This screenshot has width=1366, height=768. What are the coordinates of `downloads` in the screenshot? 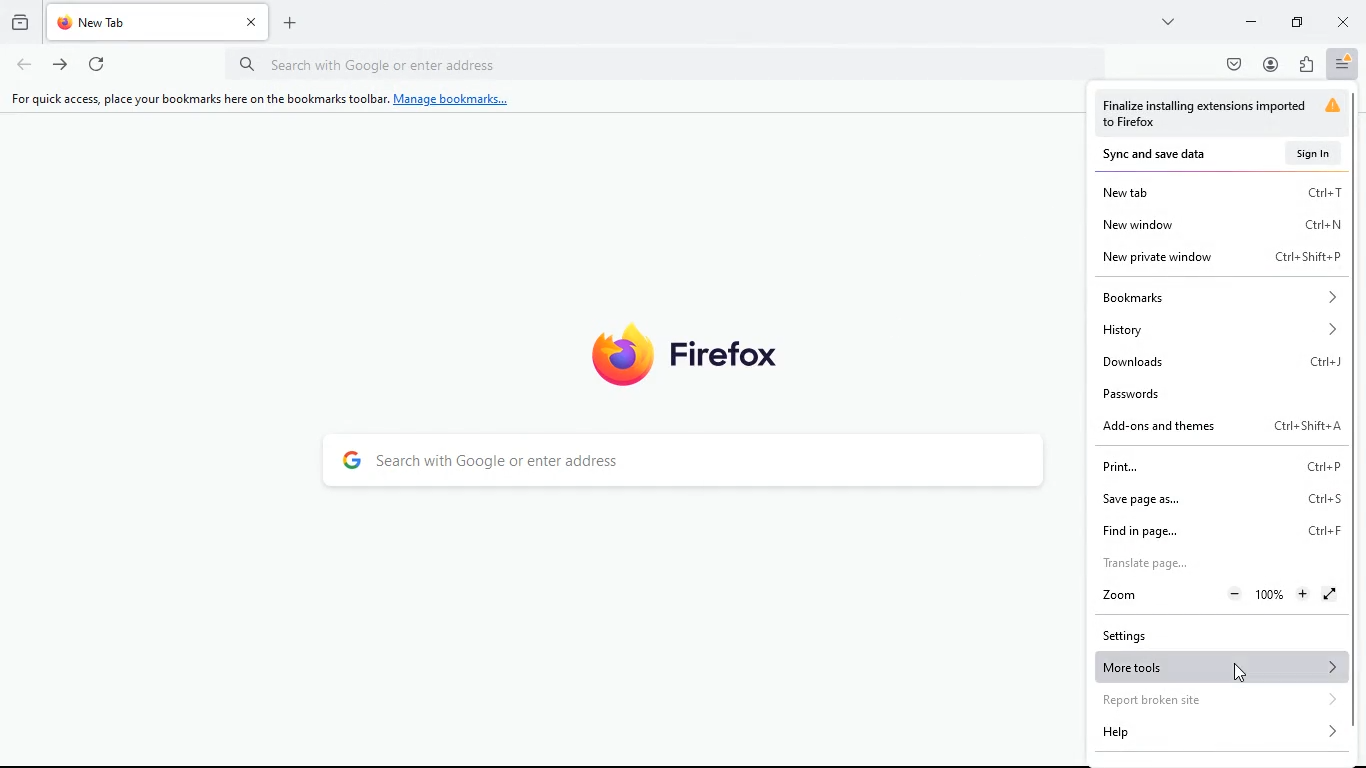 It's located at (1218, 362).